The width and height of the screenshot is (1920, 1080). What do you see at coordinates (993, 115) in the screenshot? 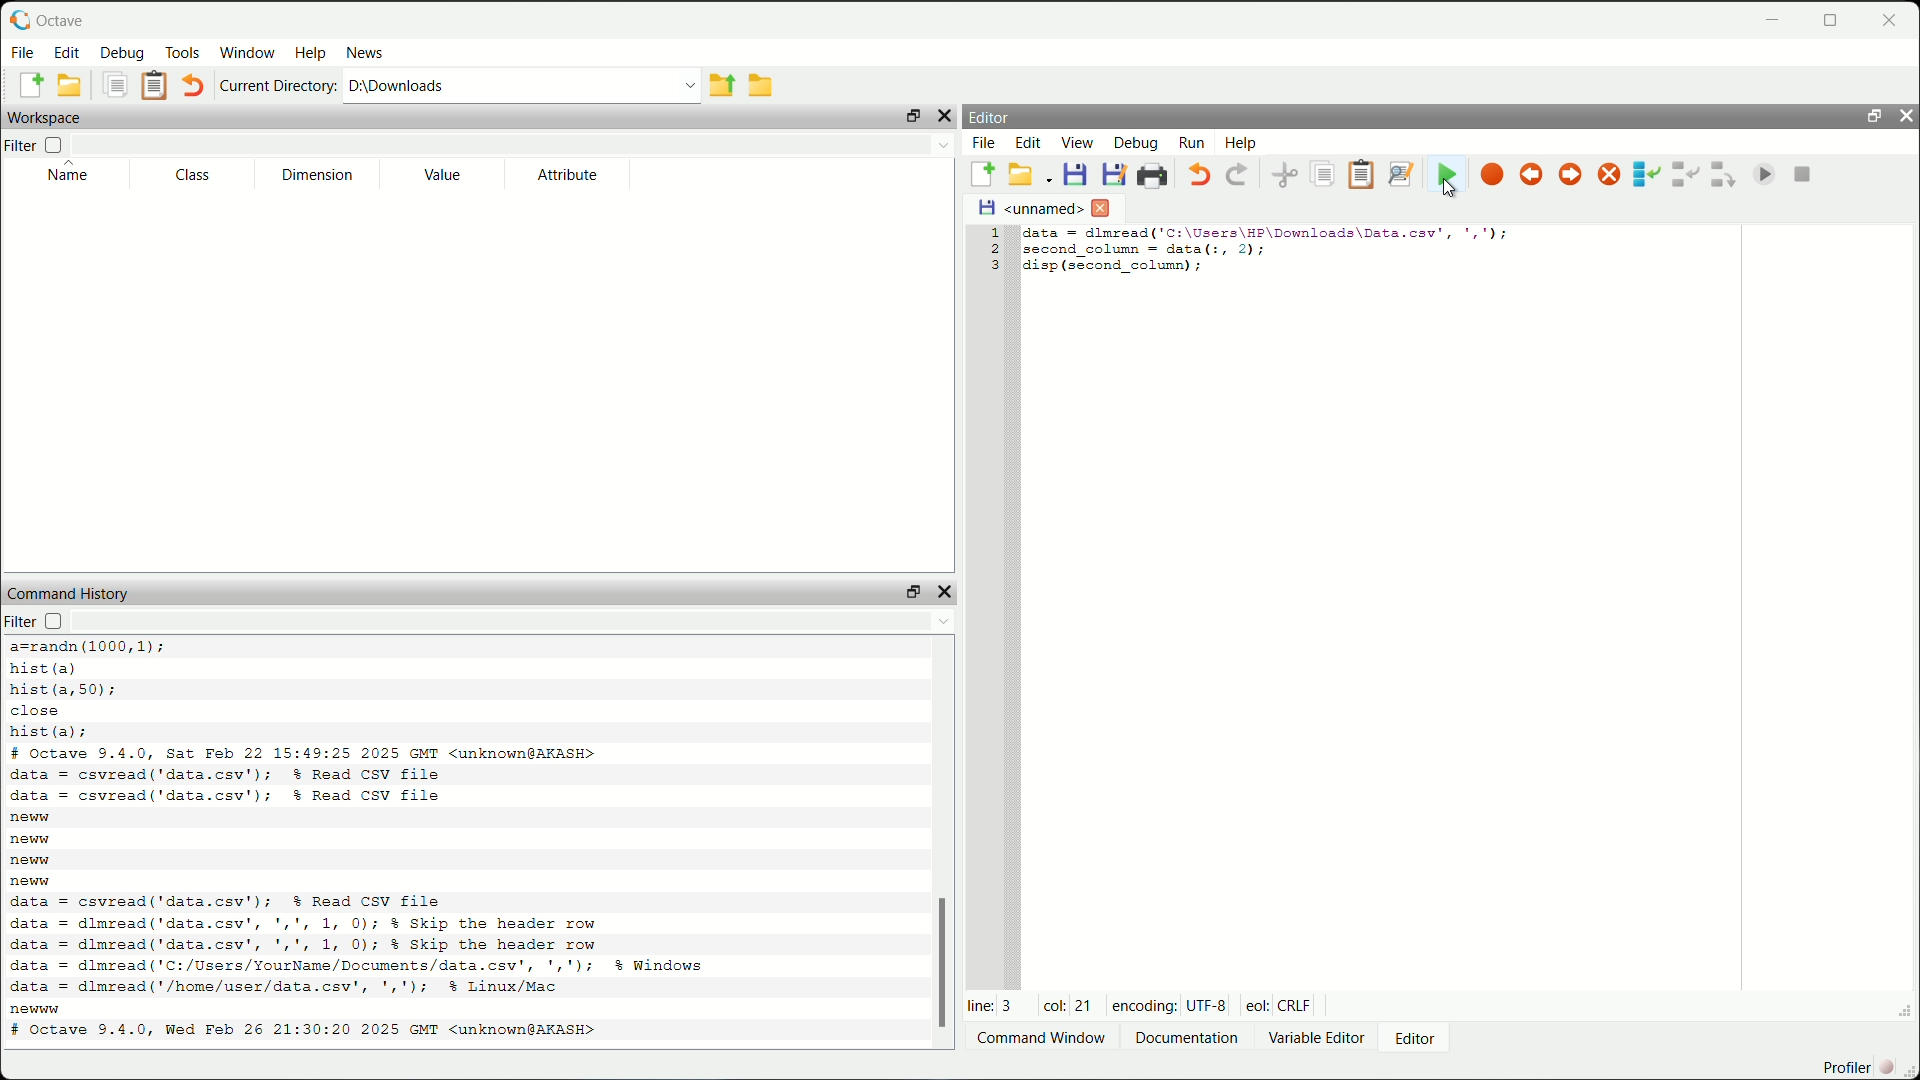
I see `editor` at bounding box center [993, 115].